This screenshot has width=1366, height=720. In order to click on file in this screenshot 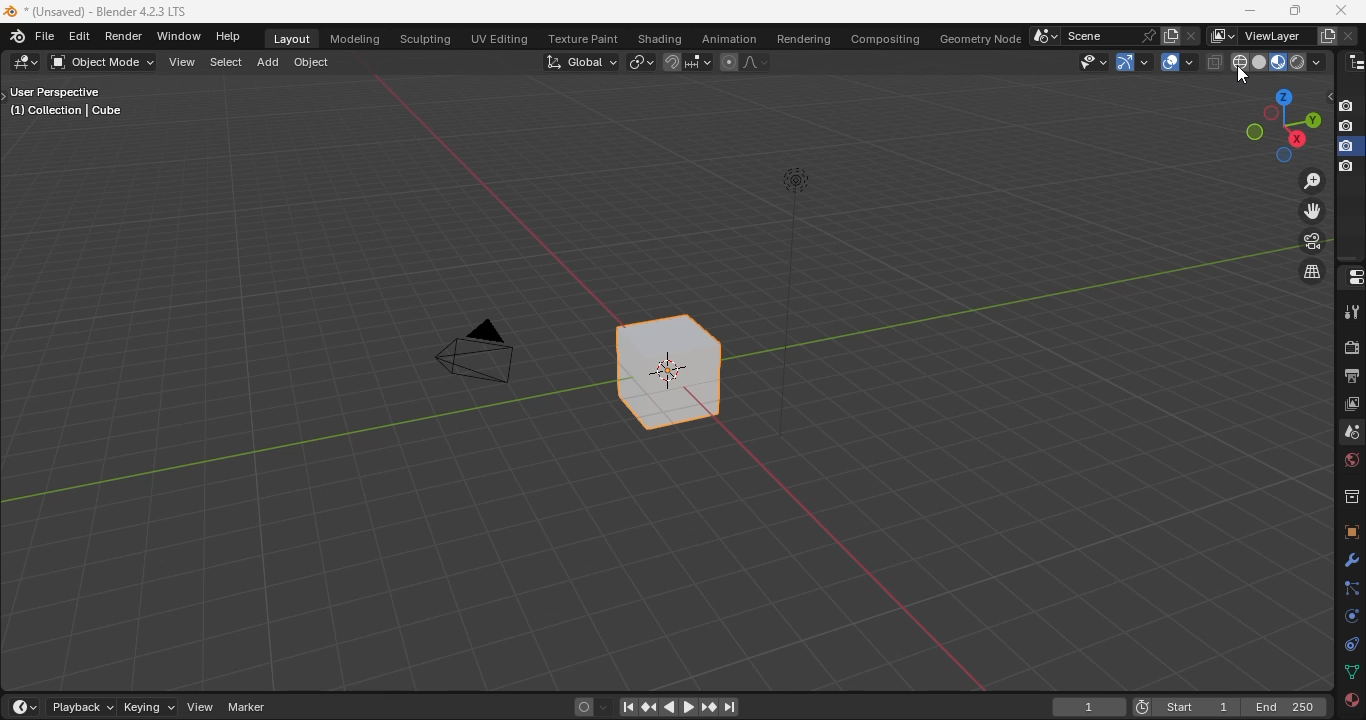, I will do `click(46, 36)`.